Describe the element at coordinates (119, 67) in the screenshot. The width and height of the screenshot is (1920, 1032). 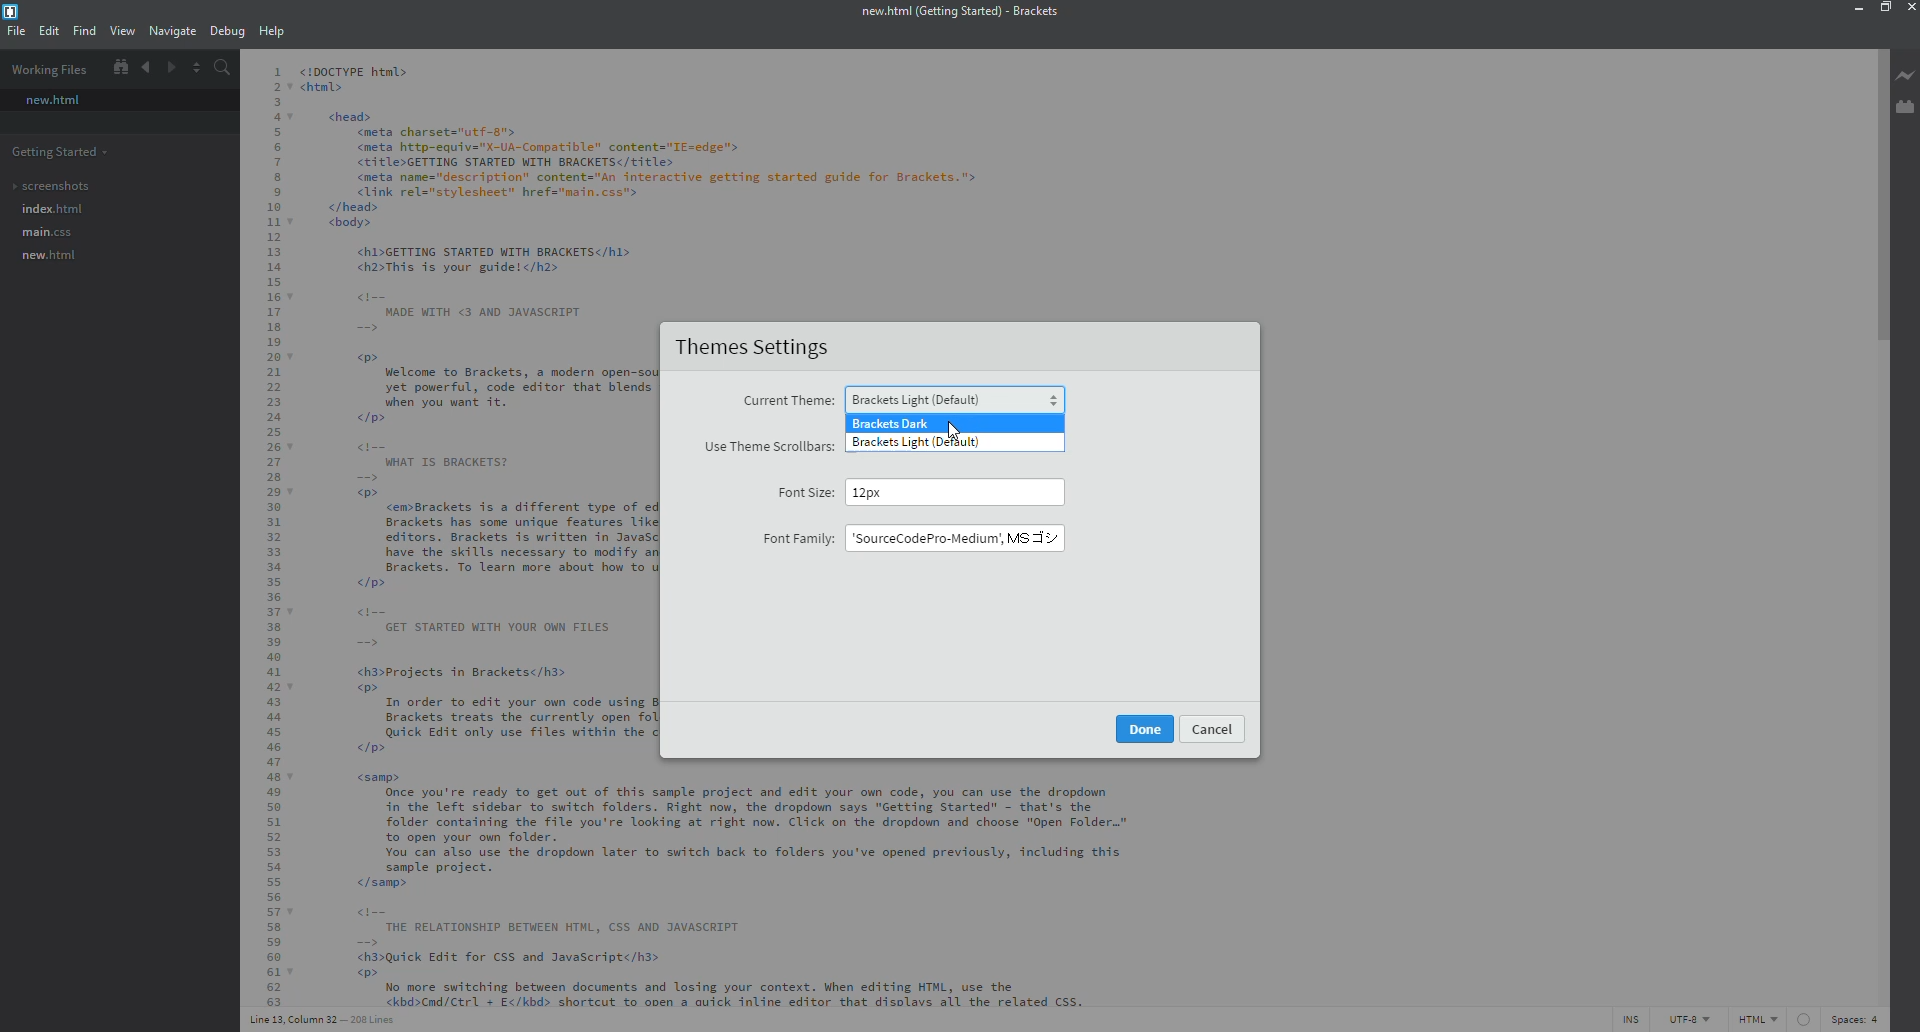
I see `show in file tree` at that location.